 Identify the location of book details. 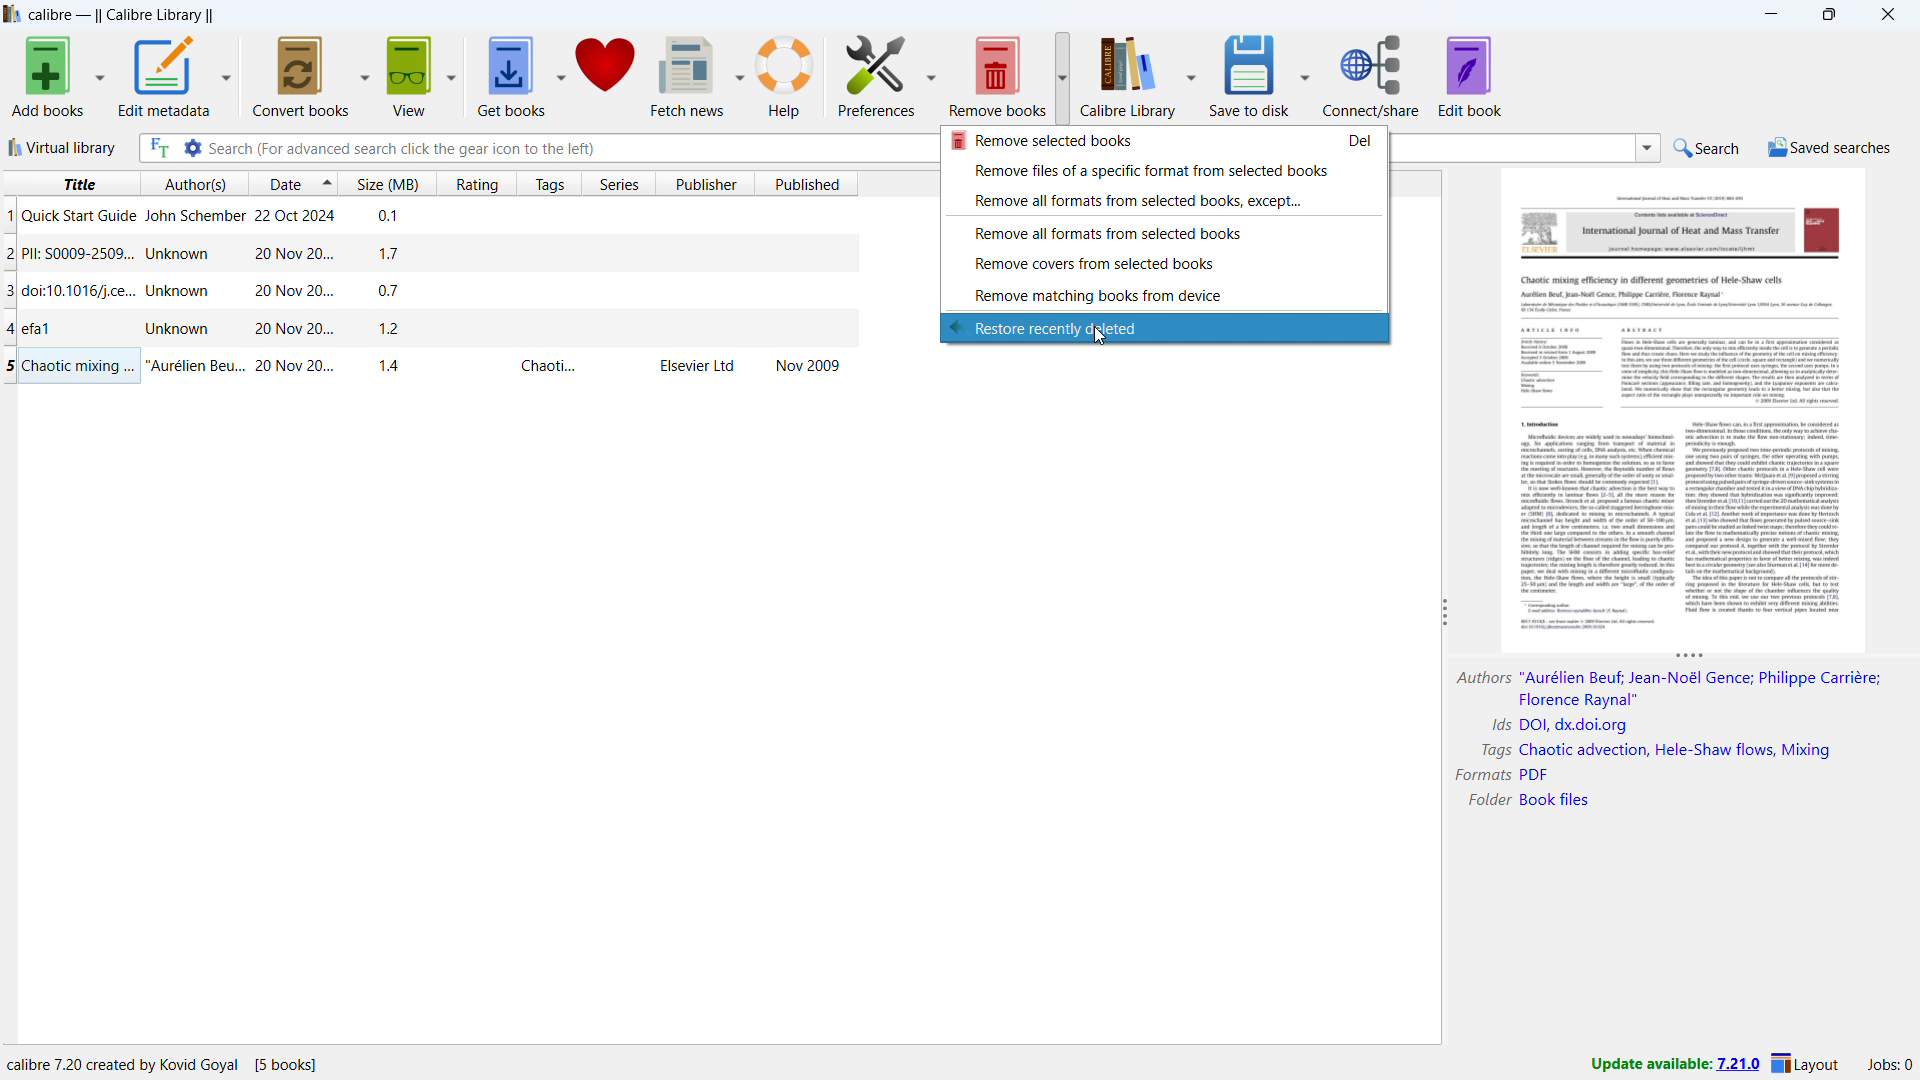
(1666, 741).